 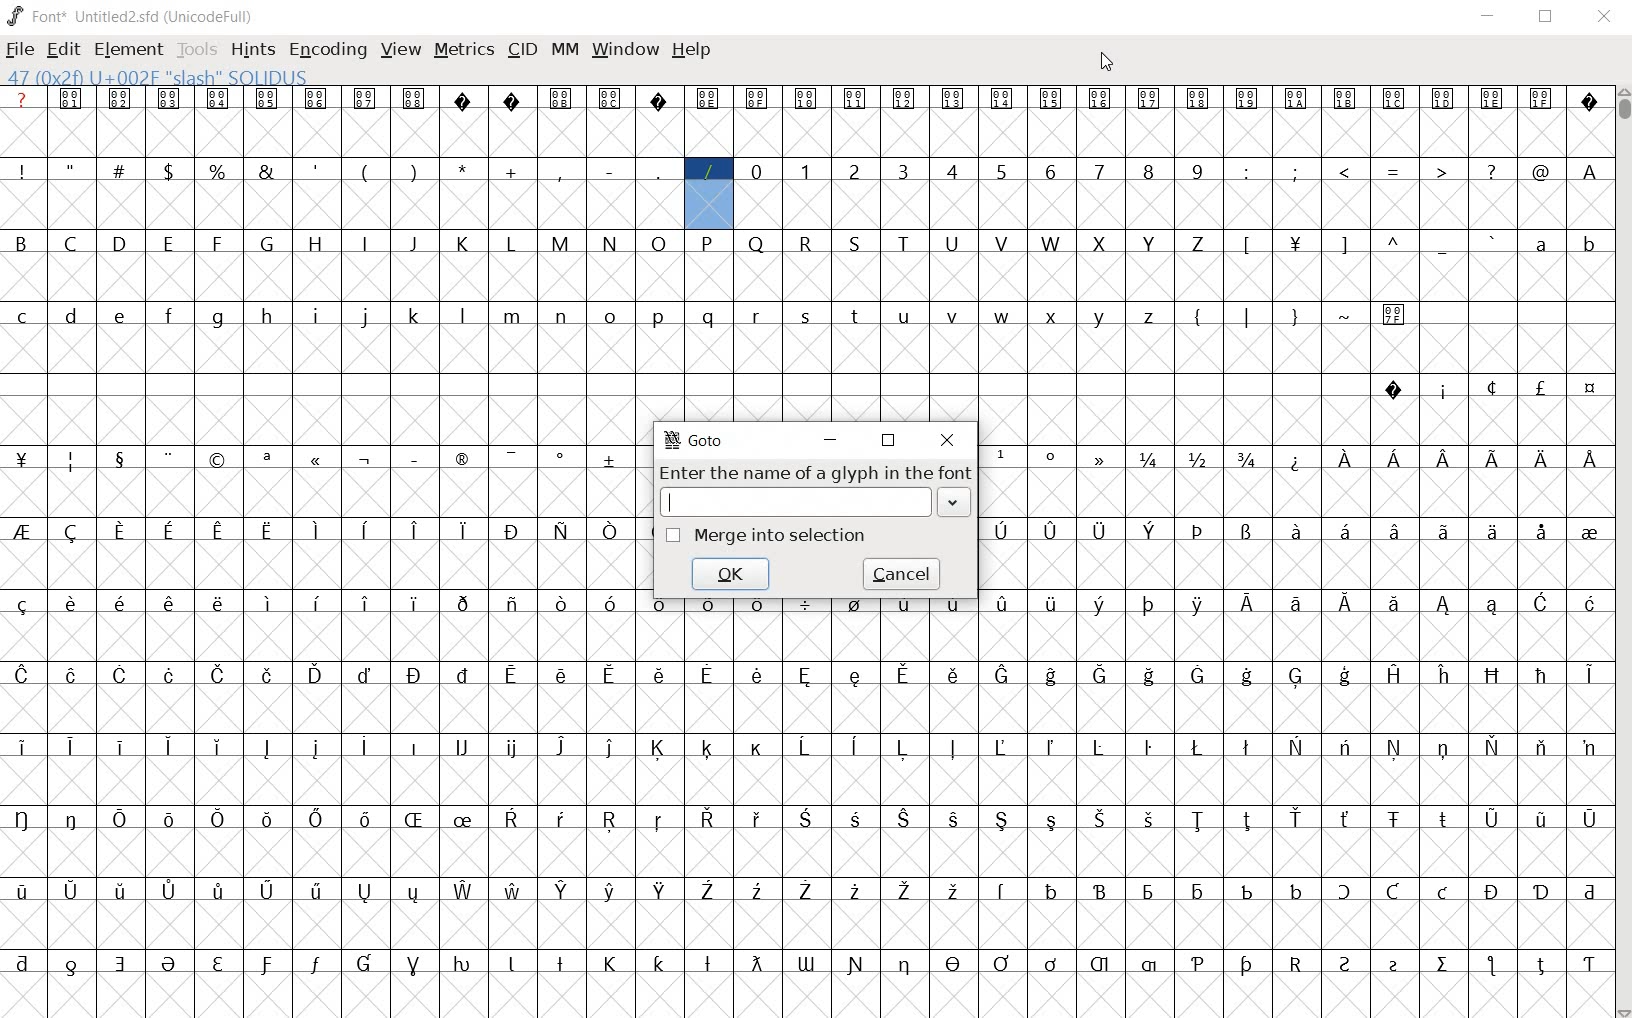 What do you see at coordinates (955, 501) in the screenshot?
I see `dropdown` at bounding box center [955, 501].